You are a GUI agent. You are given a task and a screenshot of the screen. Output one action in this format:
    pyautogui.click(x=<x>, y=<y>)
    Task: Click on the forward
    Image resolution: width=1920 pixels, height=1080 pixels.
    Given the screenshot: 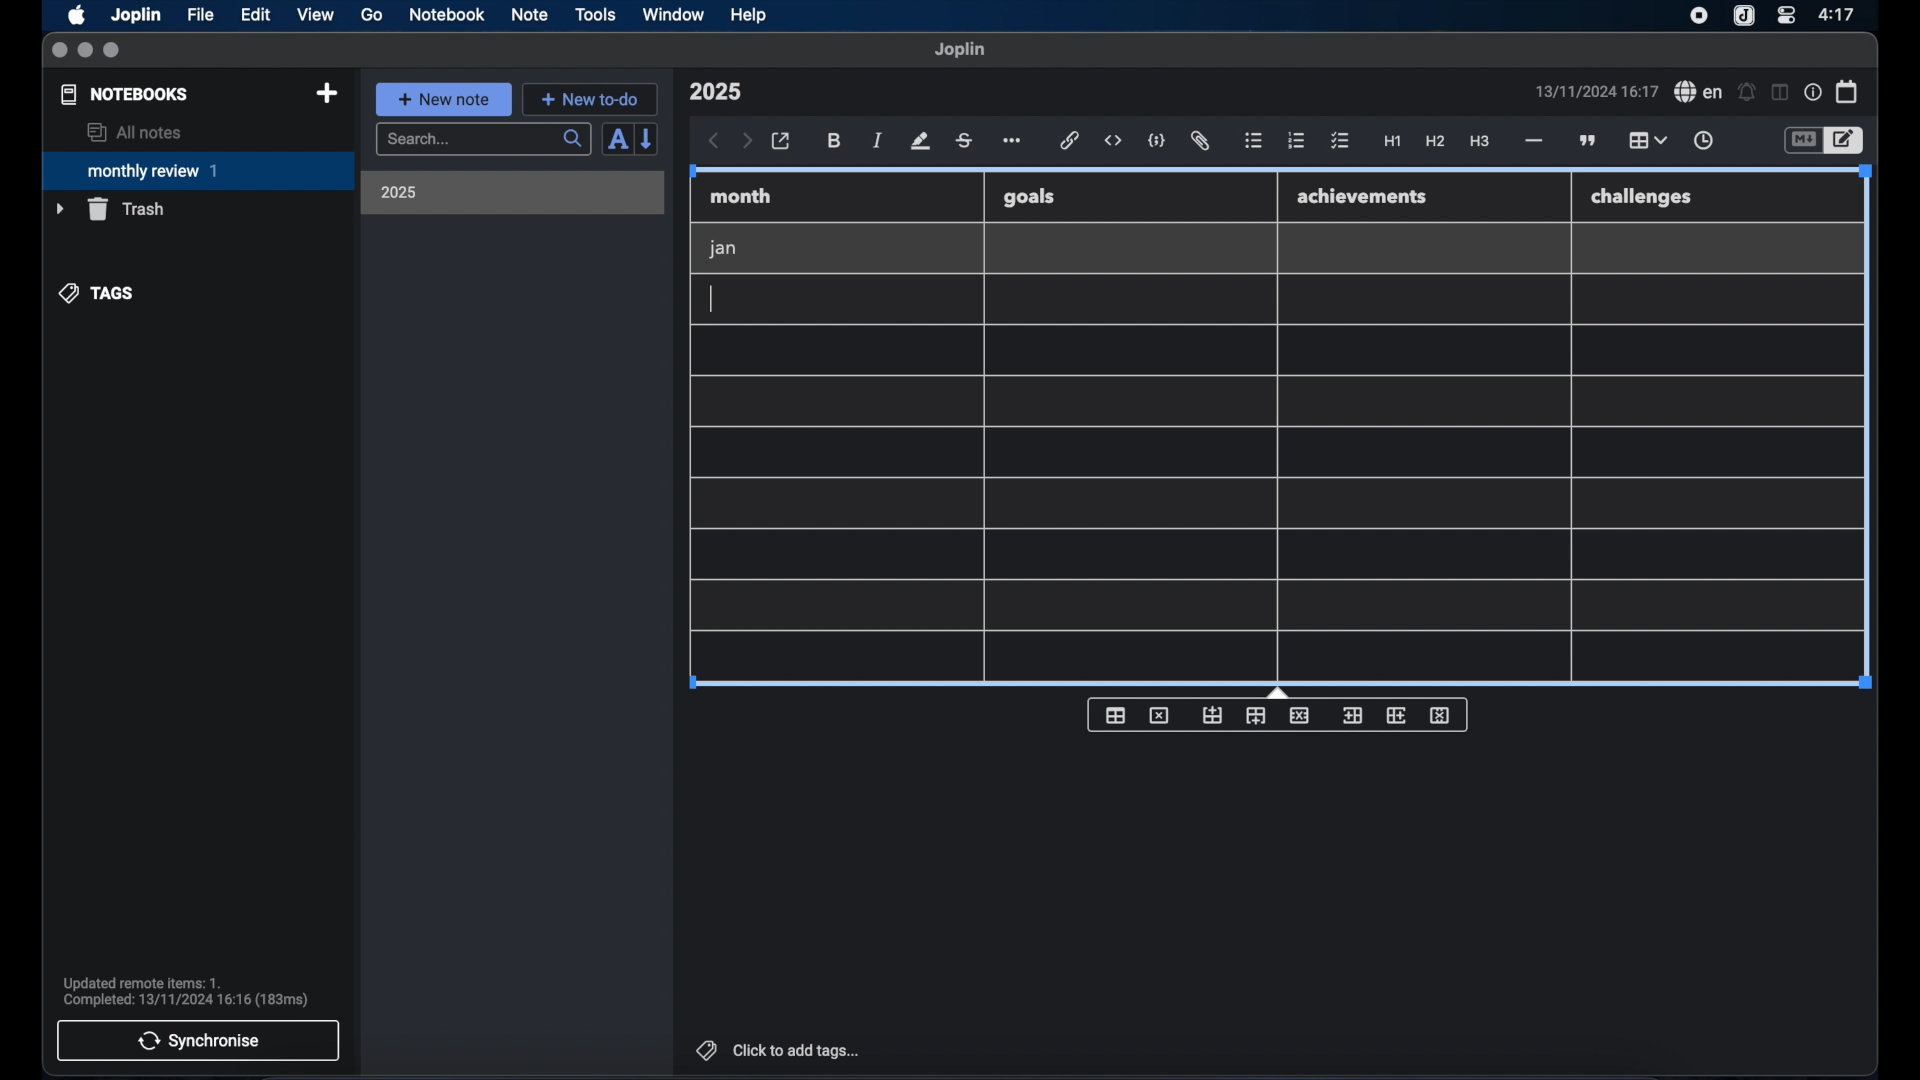 What is the action you would take?
    pyautogui.click(x=747, y=142)
    